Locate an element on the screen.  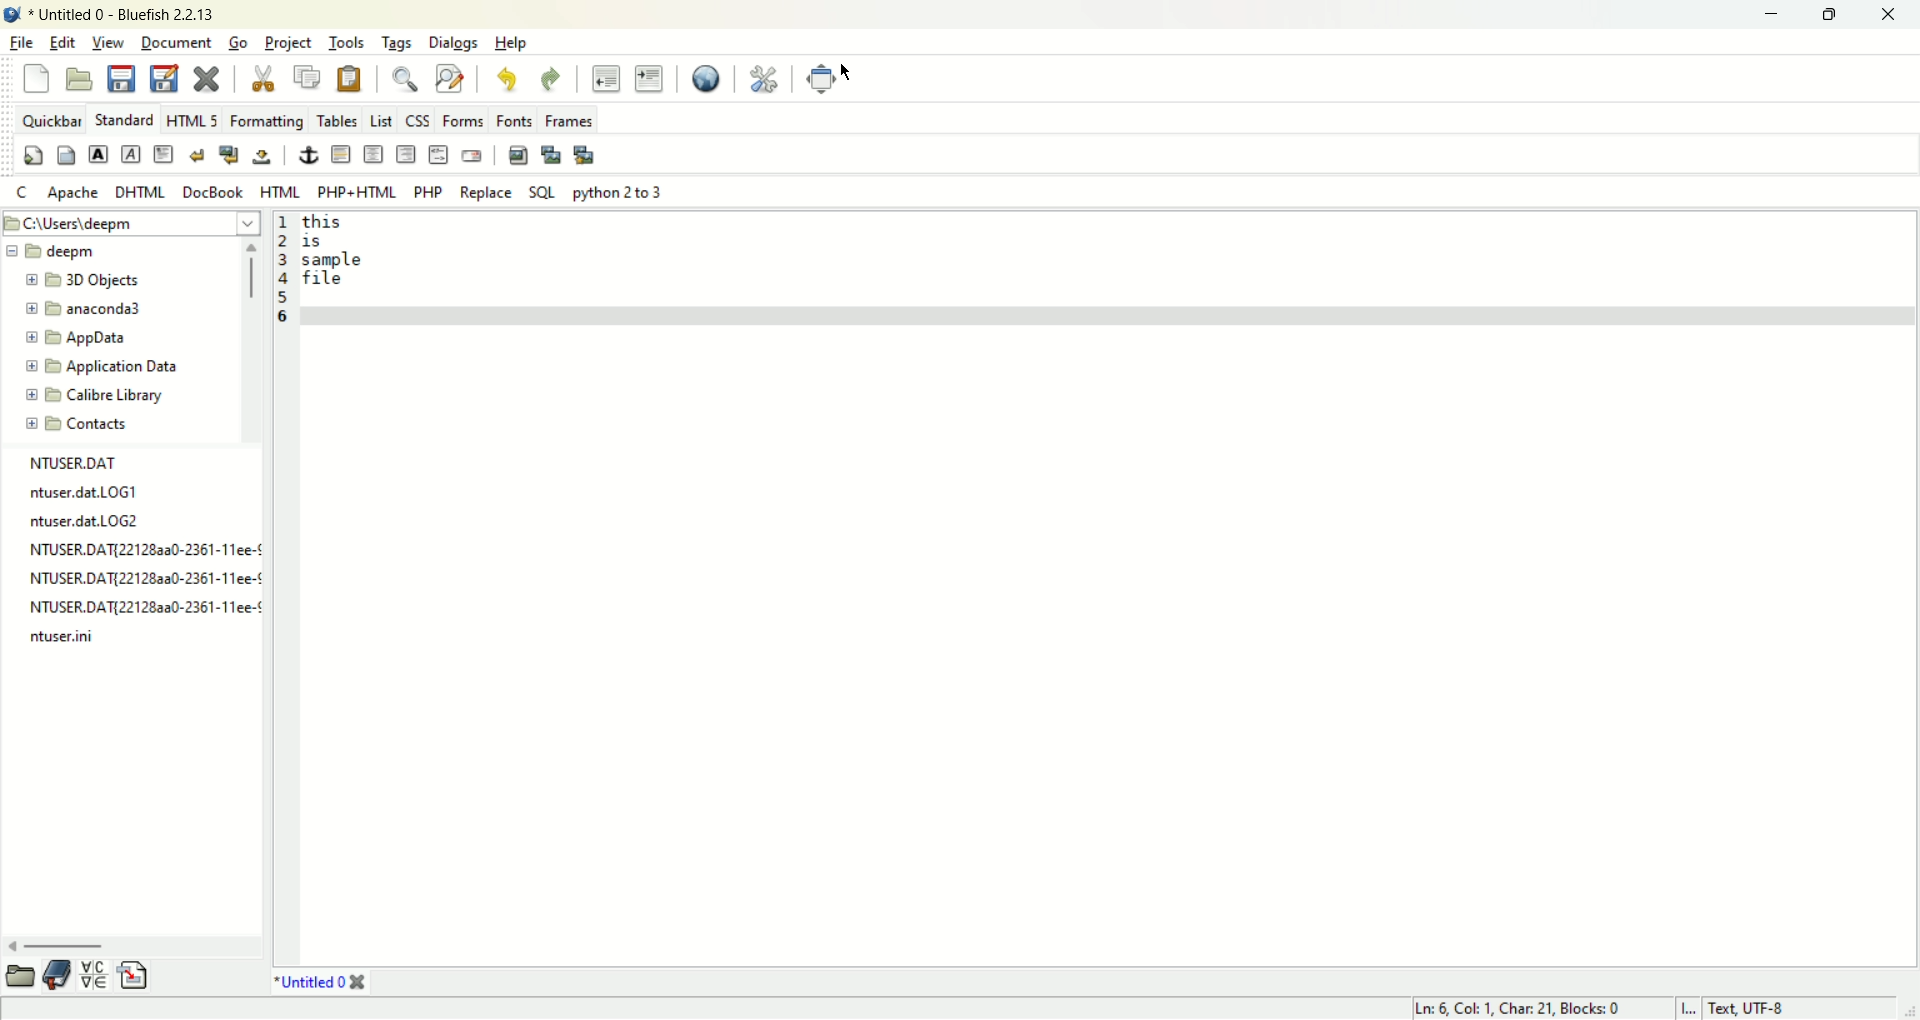
help is located at coordinates (513, 43).